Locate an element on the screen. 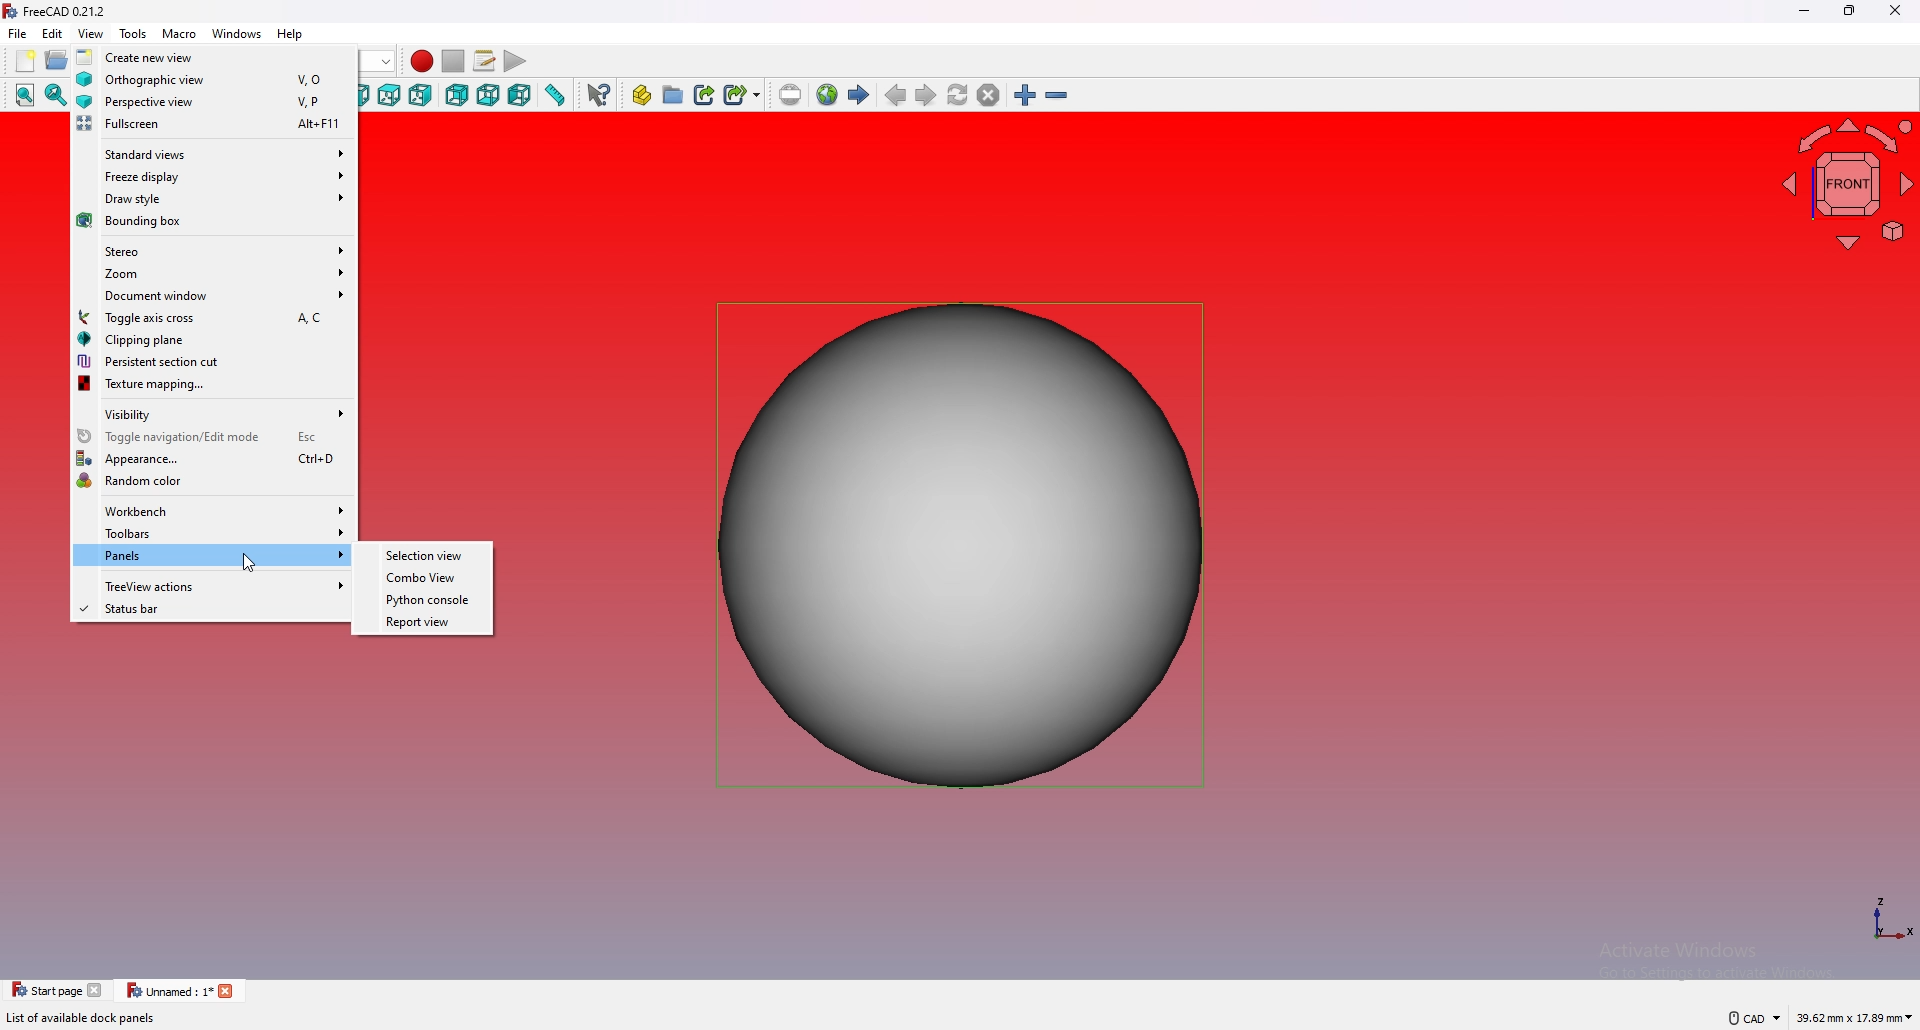  stop macro is located at coordinates (454, 61).